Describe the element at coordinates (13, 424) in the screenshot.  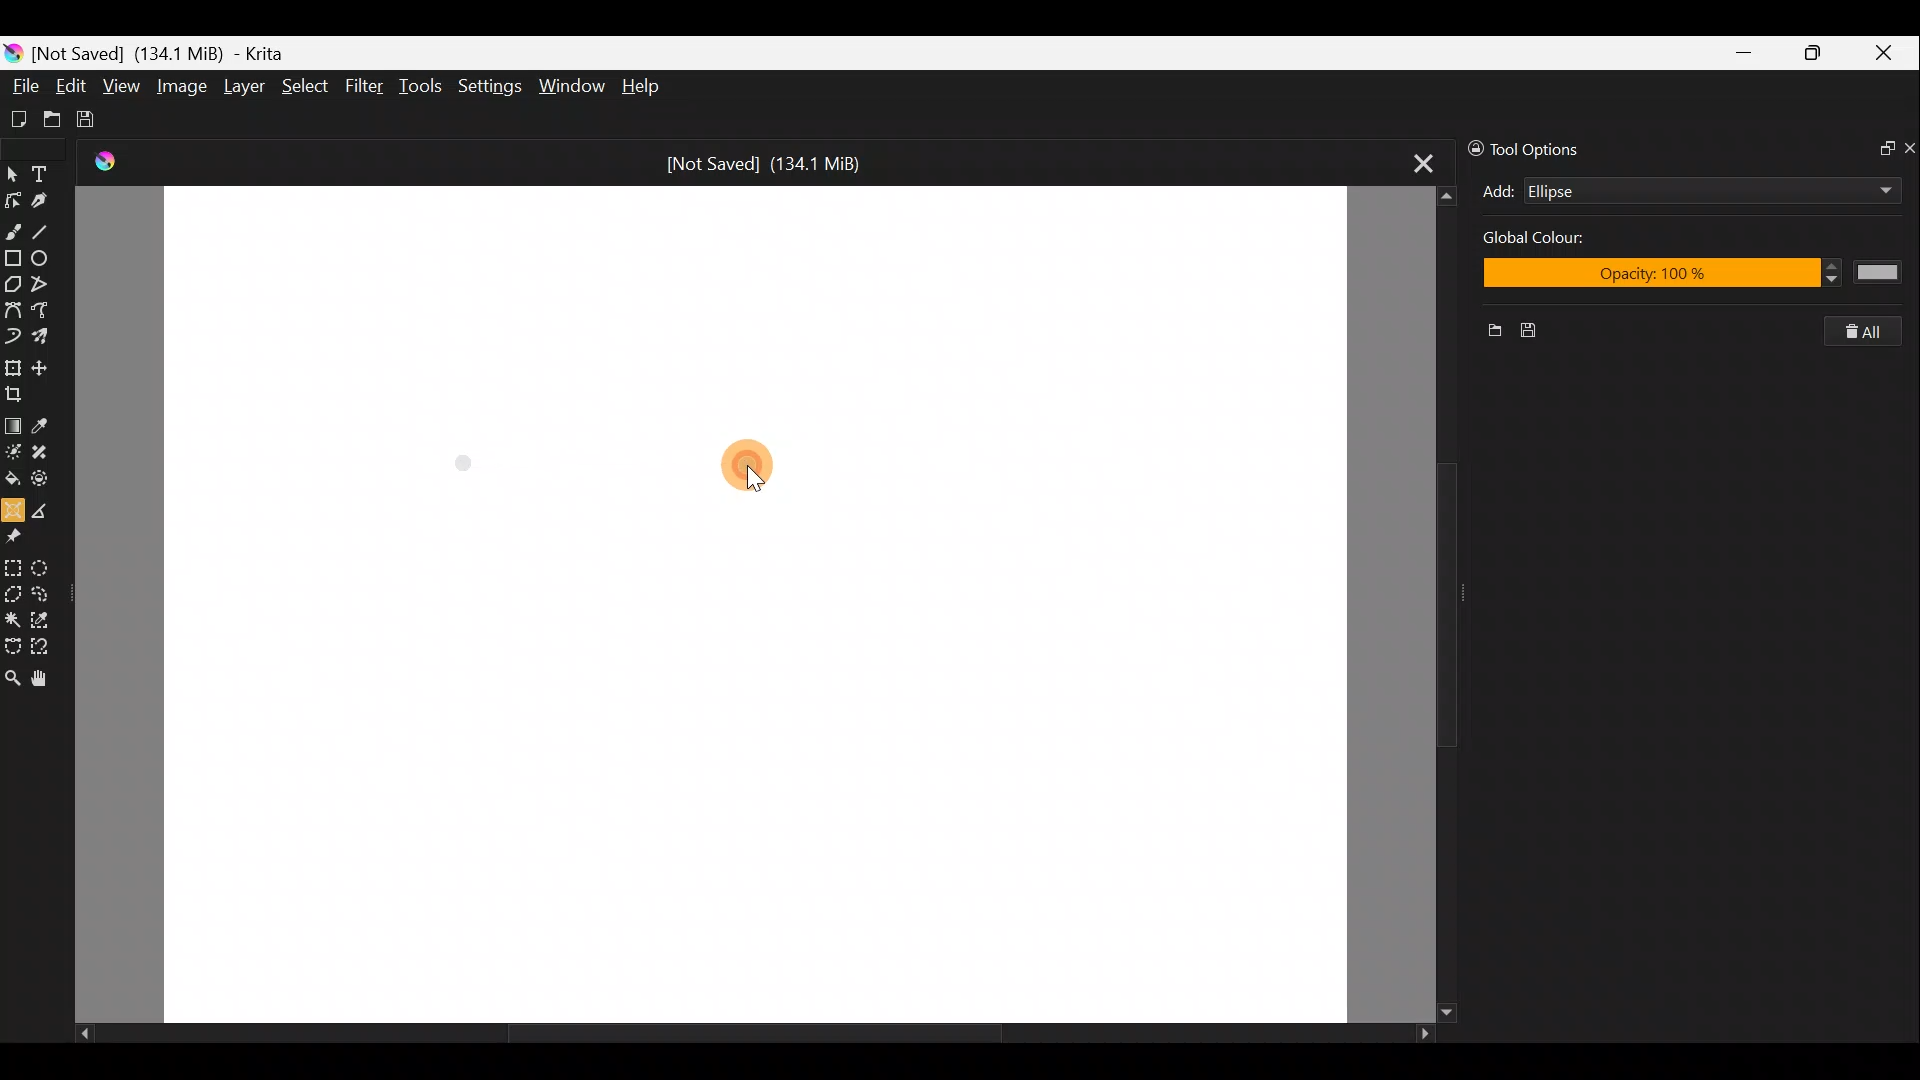
I see `Draw a gradient` at that location.